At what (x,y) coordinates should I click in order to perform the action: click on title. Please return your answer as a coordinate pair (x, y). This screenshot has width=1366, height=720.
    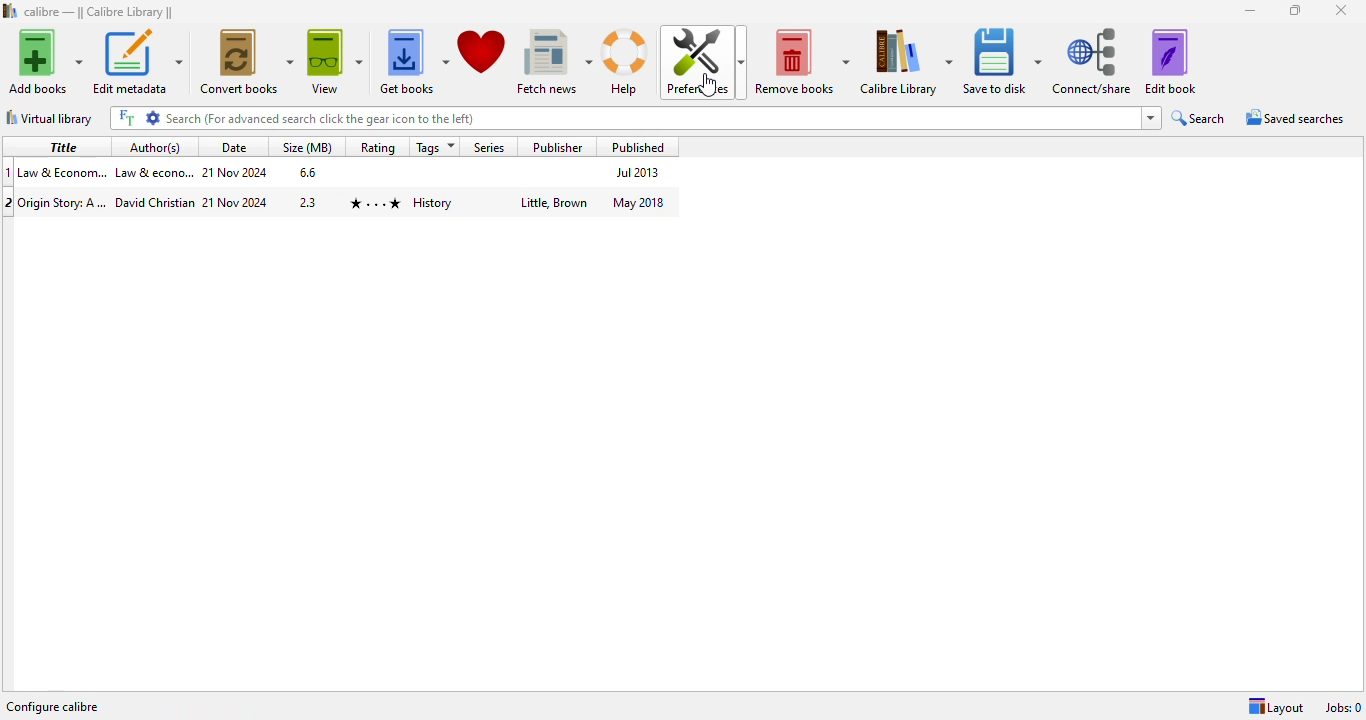
    Looking at the image, I should click on (63, 146).